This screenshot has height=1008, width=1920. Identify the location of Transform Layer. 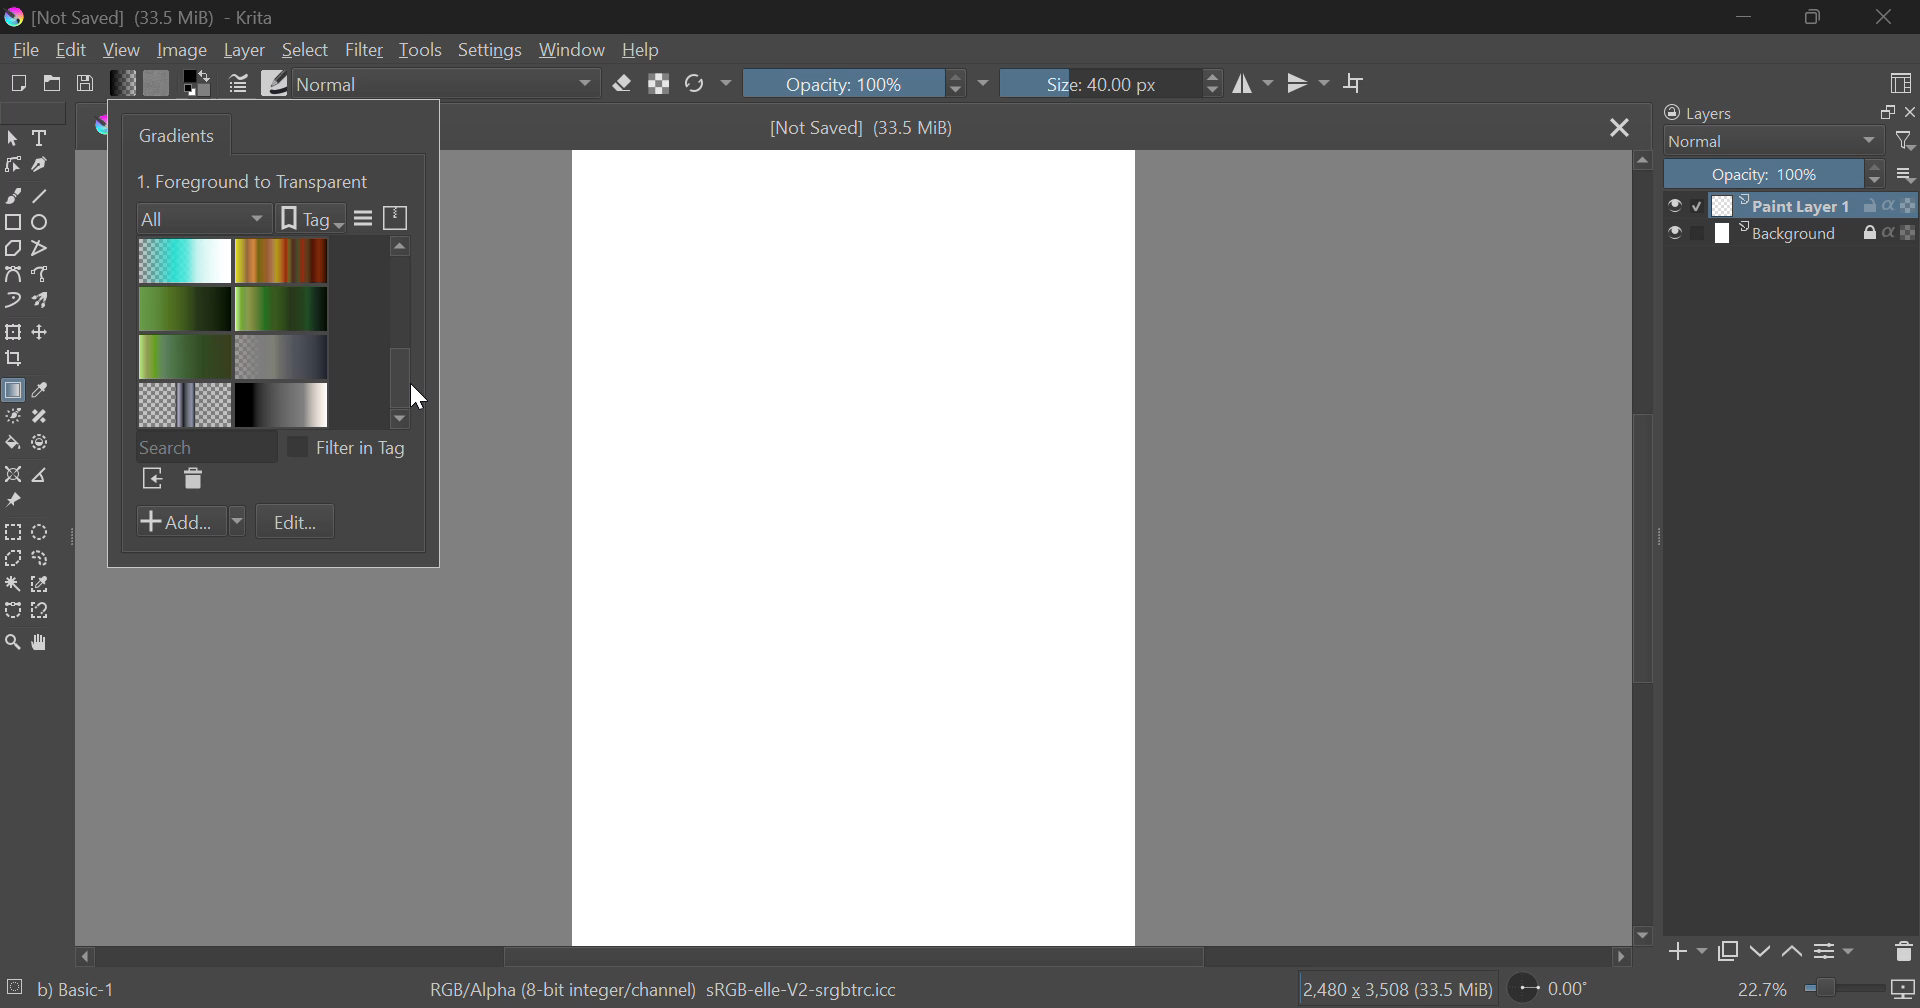
(12, 332).